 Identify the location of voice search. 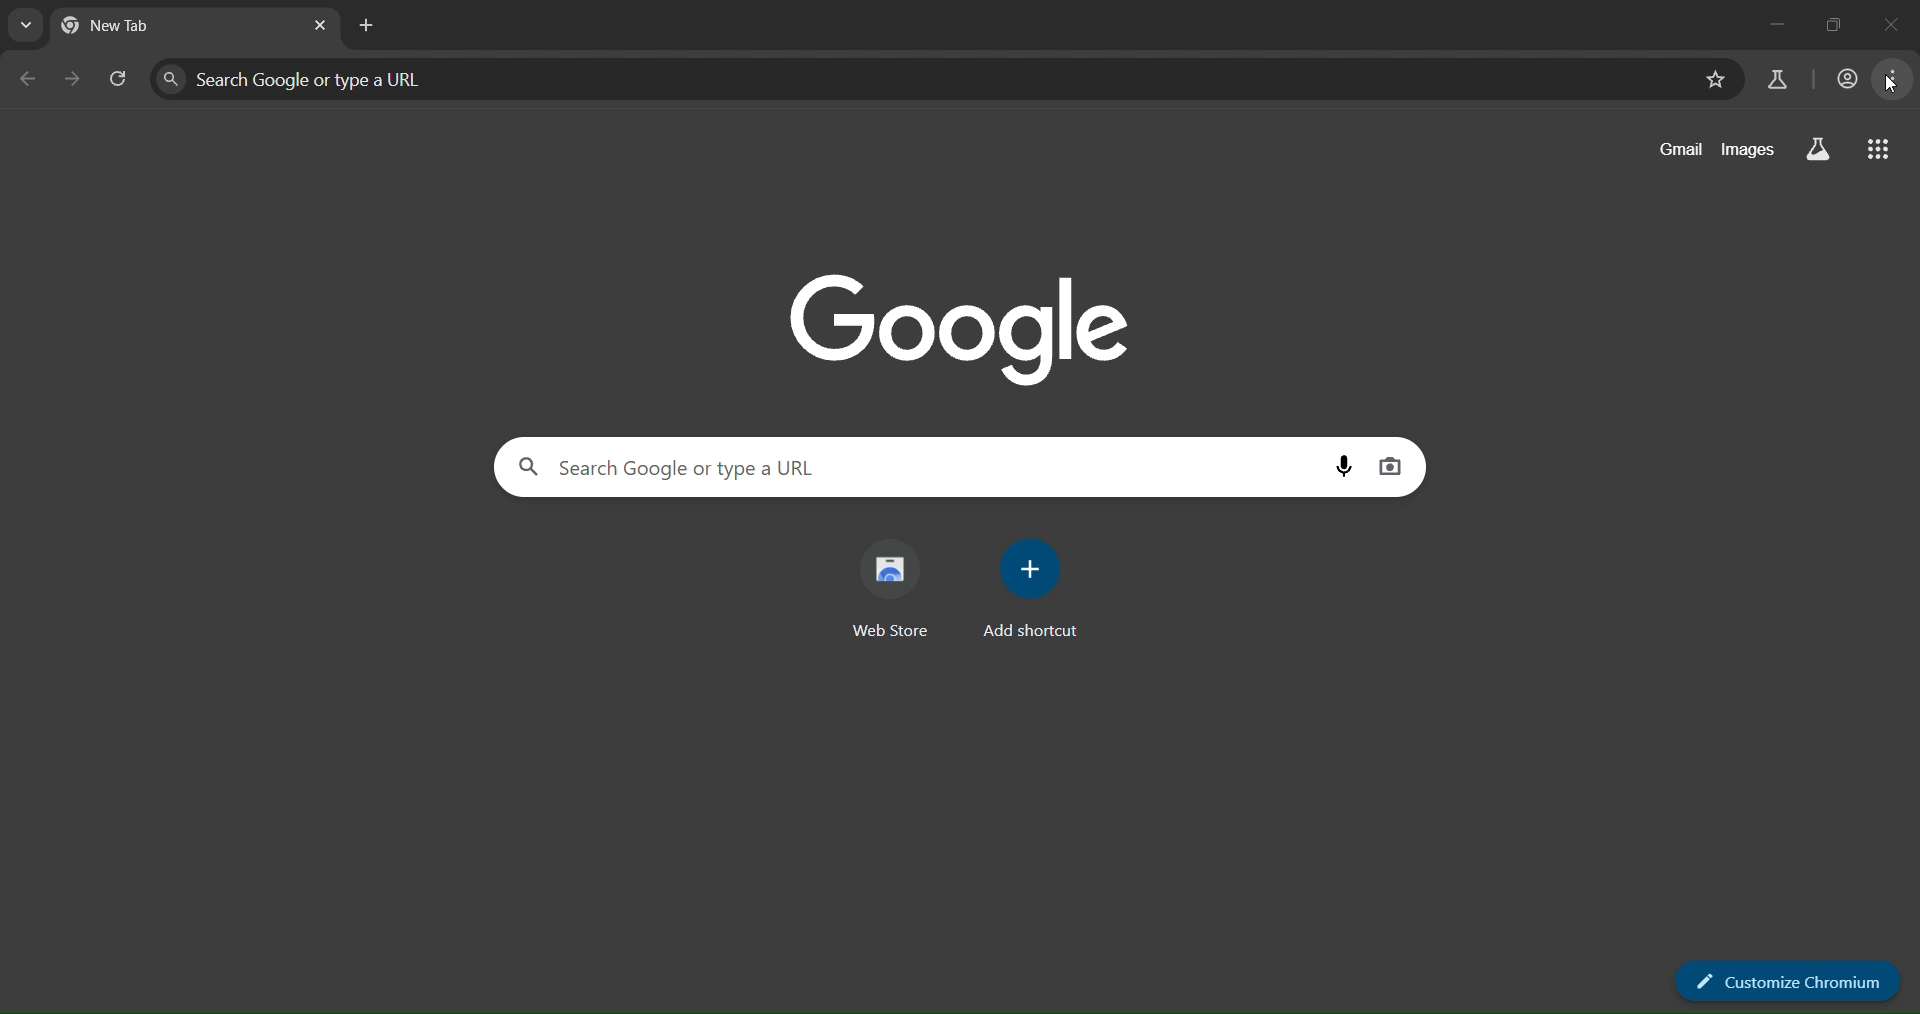
(1345, 466).